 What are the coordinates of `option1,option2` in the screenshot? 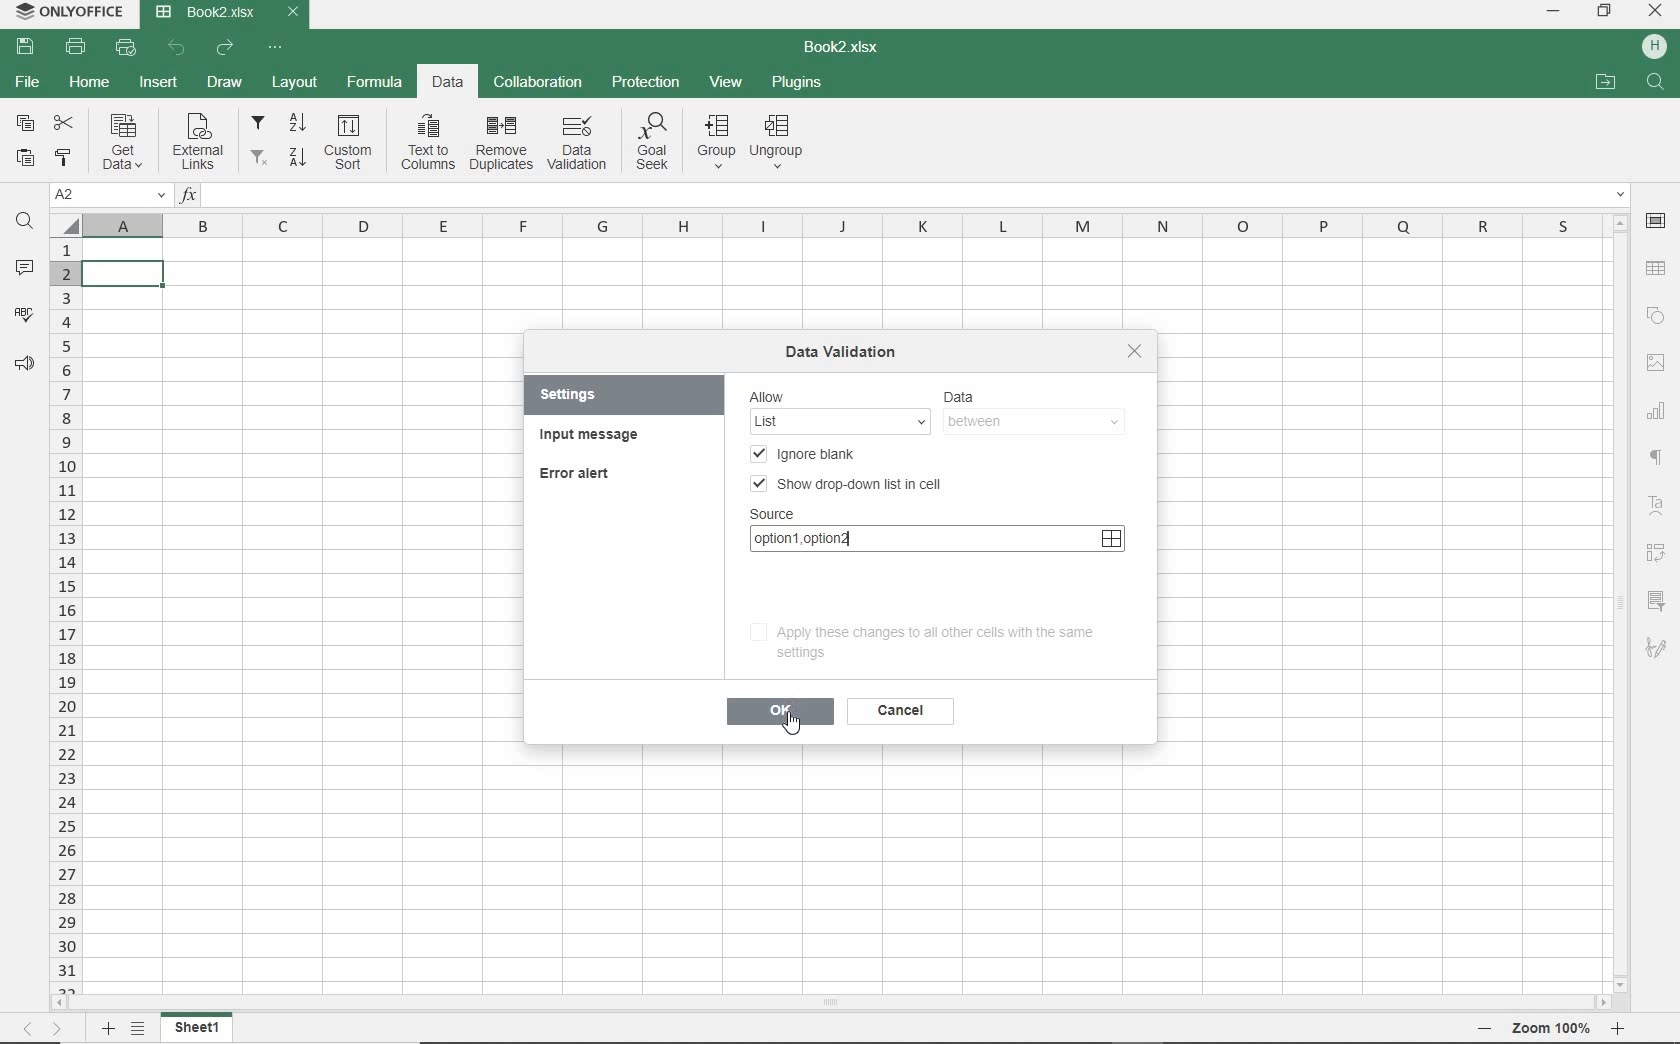 It's located at (823, 539).